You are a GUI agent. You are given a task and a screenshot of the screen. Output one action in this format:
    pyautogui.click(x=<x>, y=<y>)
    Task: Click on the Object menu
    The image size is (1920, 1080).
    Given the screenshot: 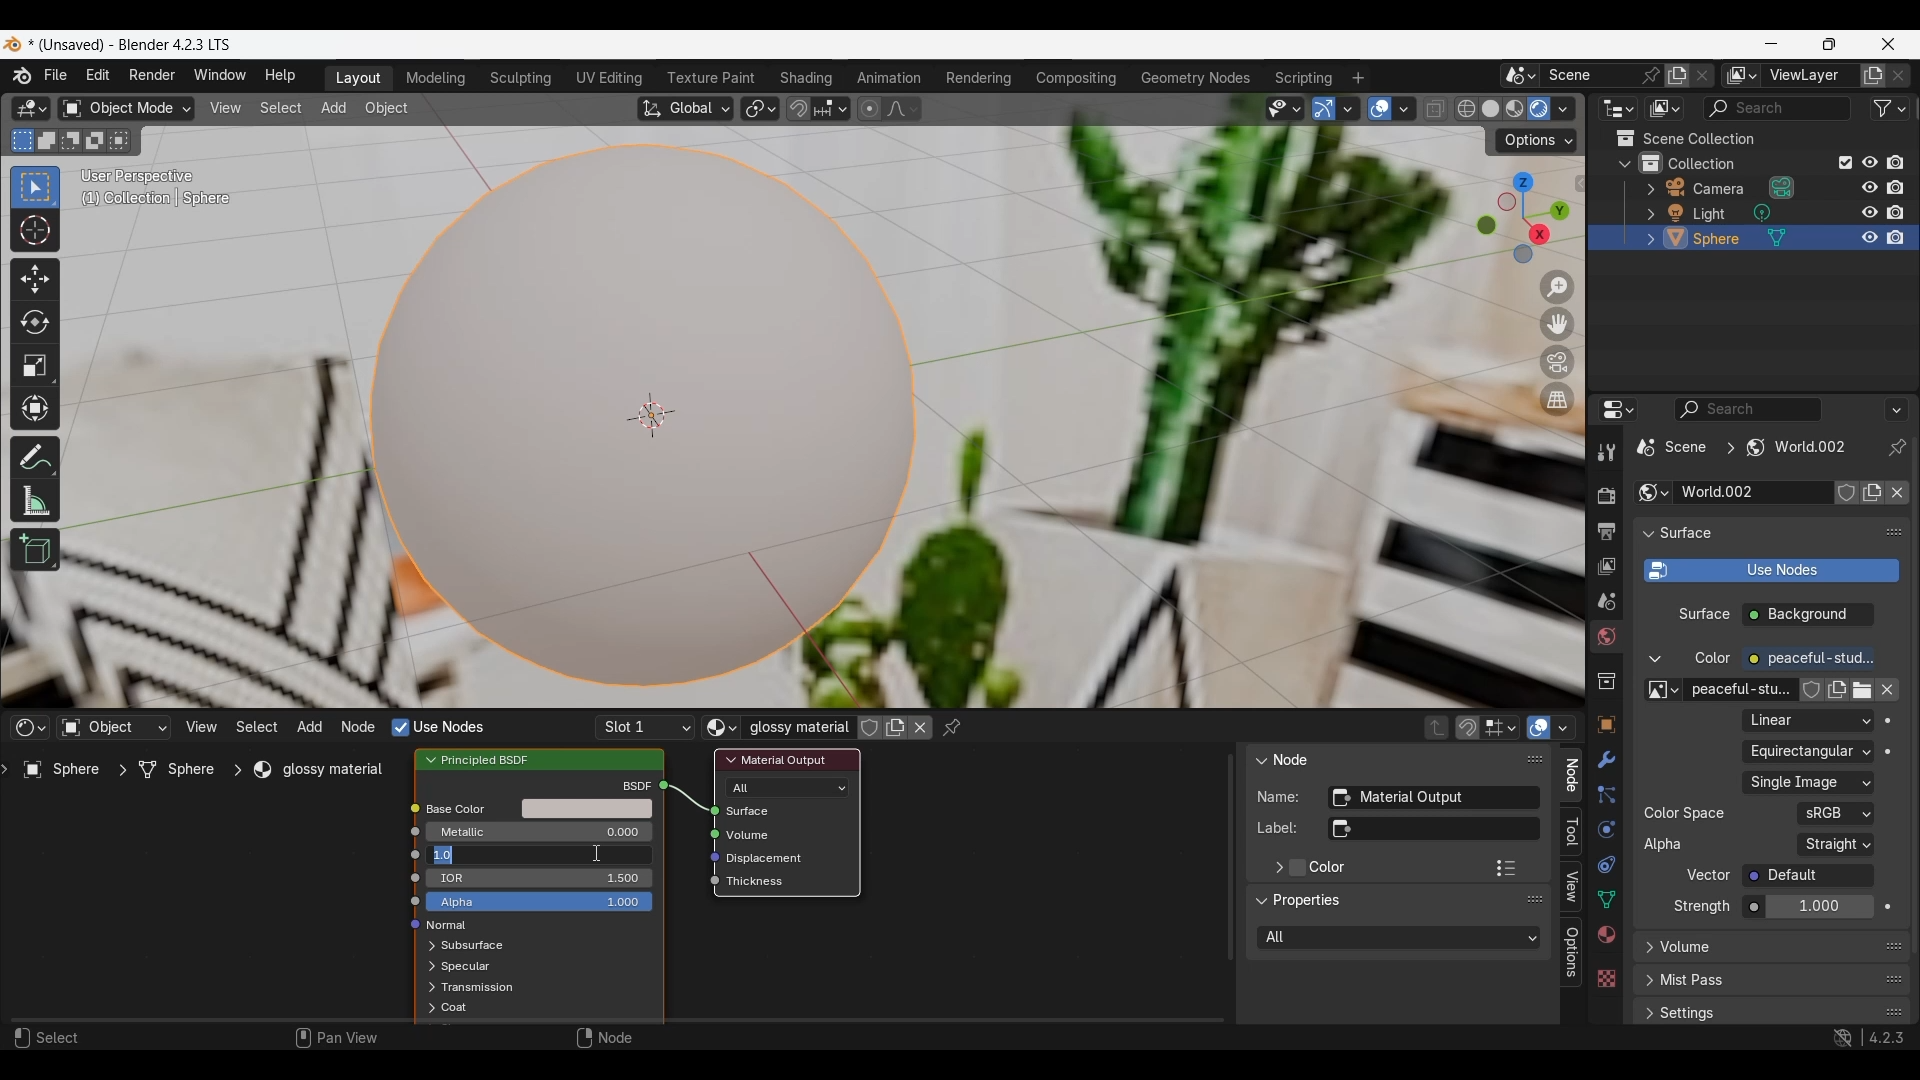 What is the action you would take?
    pyautogui.click(x=387, y=109)
    